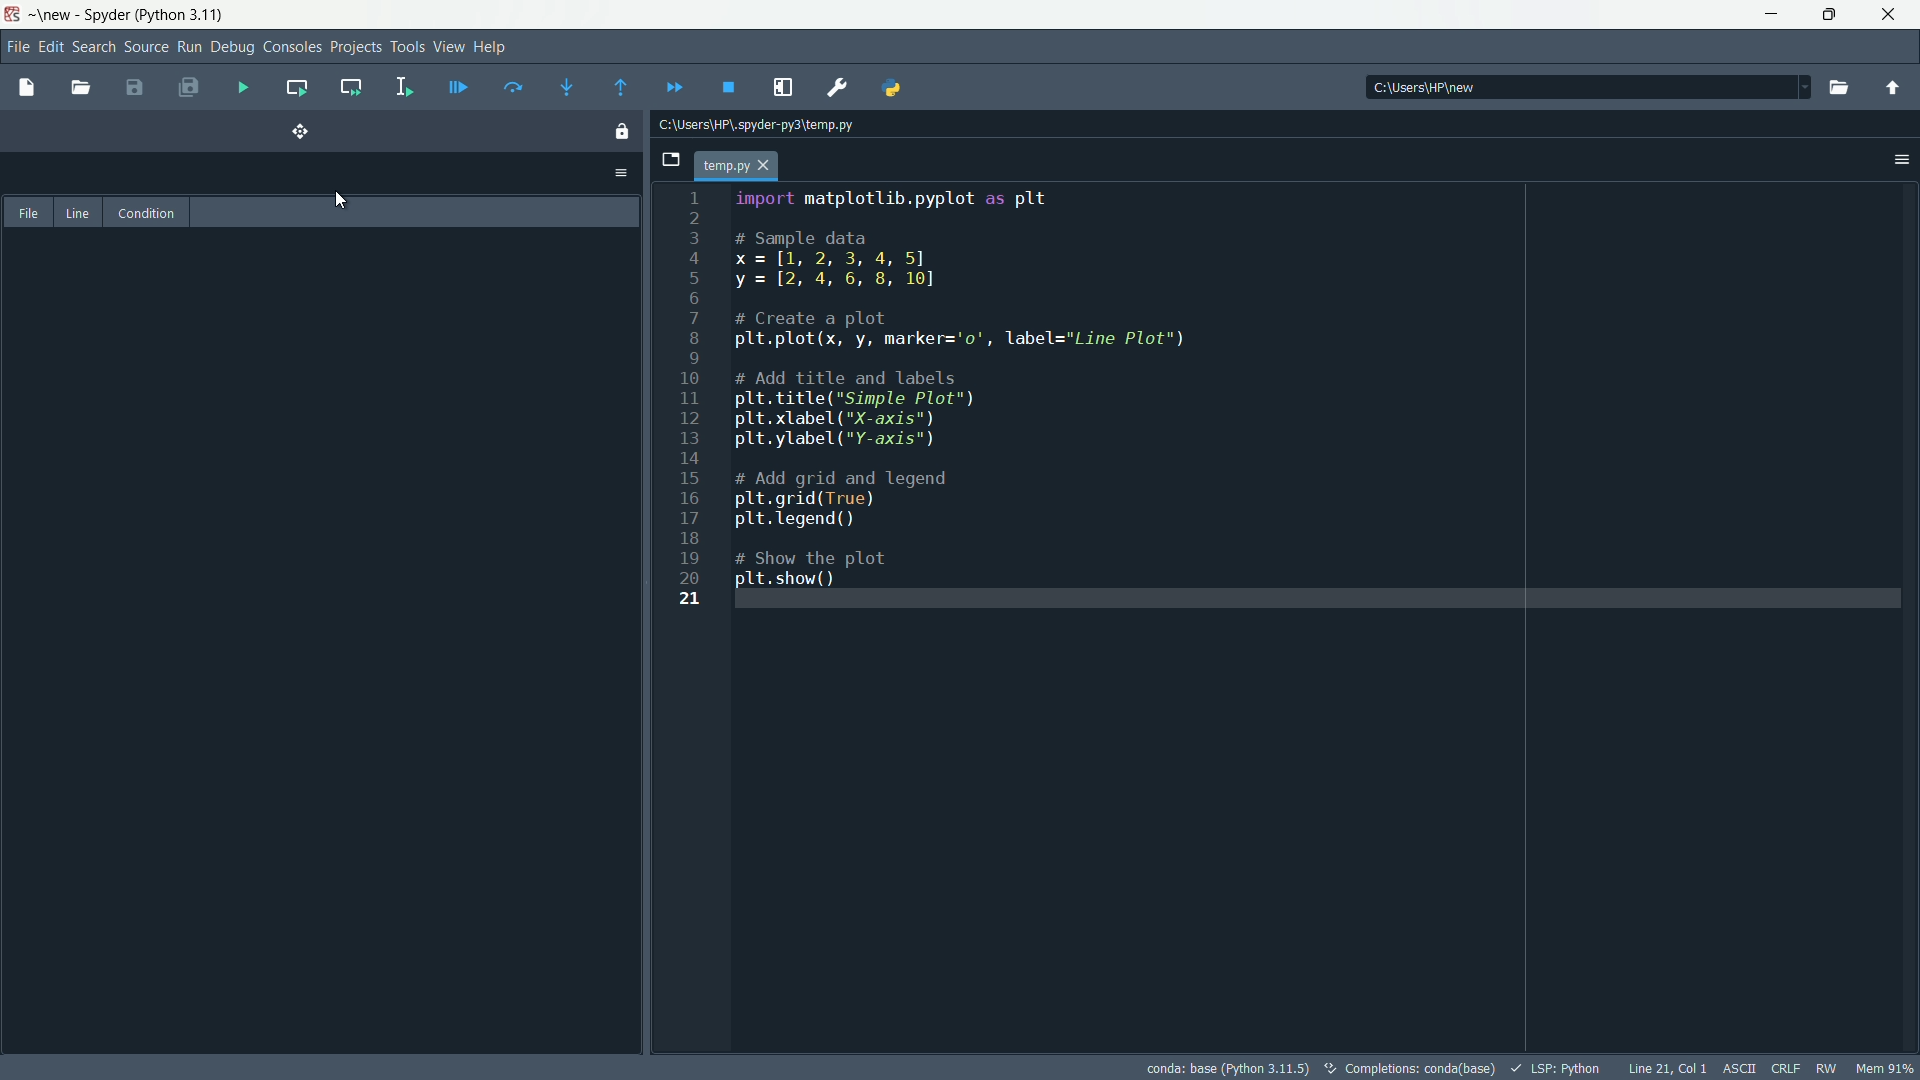 This screenshot has width=1920, height=1080. What do you see at coordinates (144, 48) in the screenshot?
I see `source menu` at bounding box center [144, 48].